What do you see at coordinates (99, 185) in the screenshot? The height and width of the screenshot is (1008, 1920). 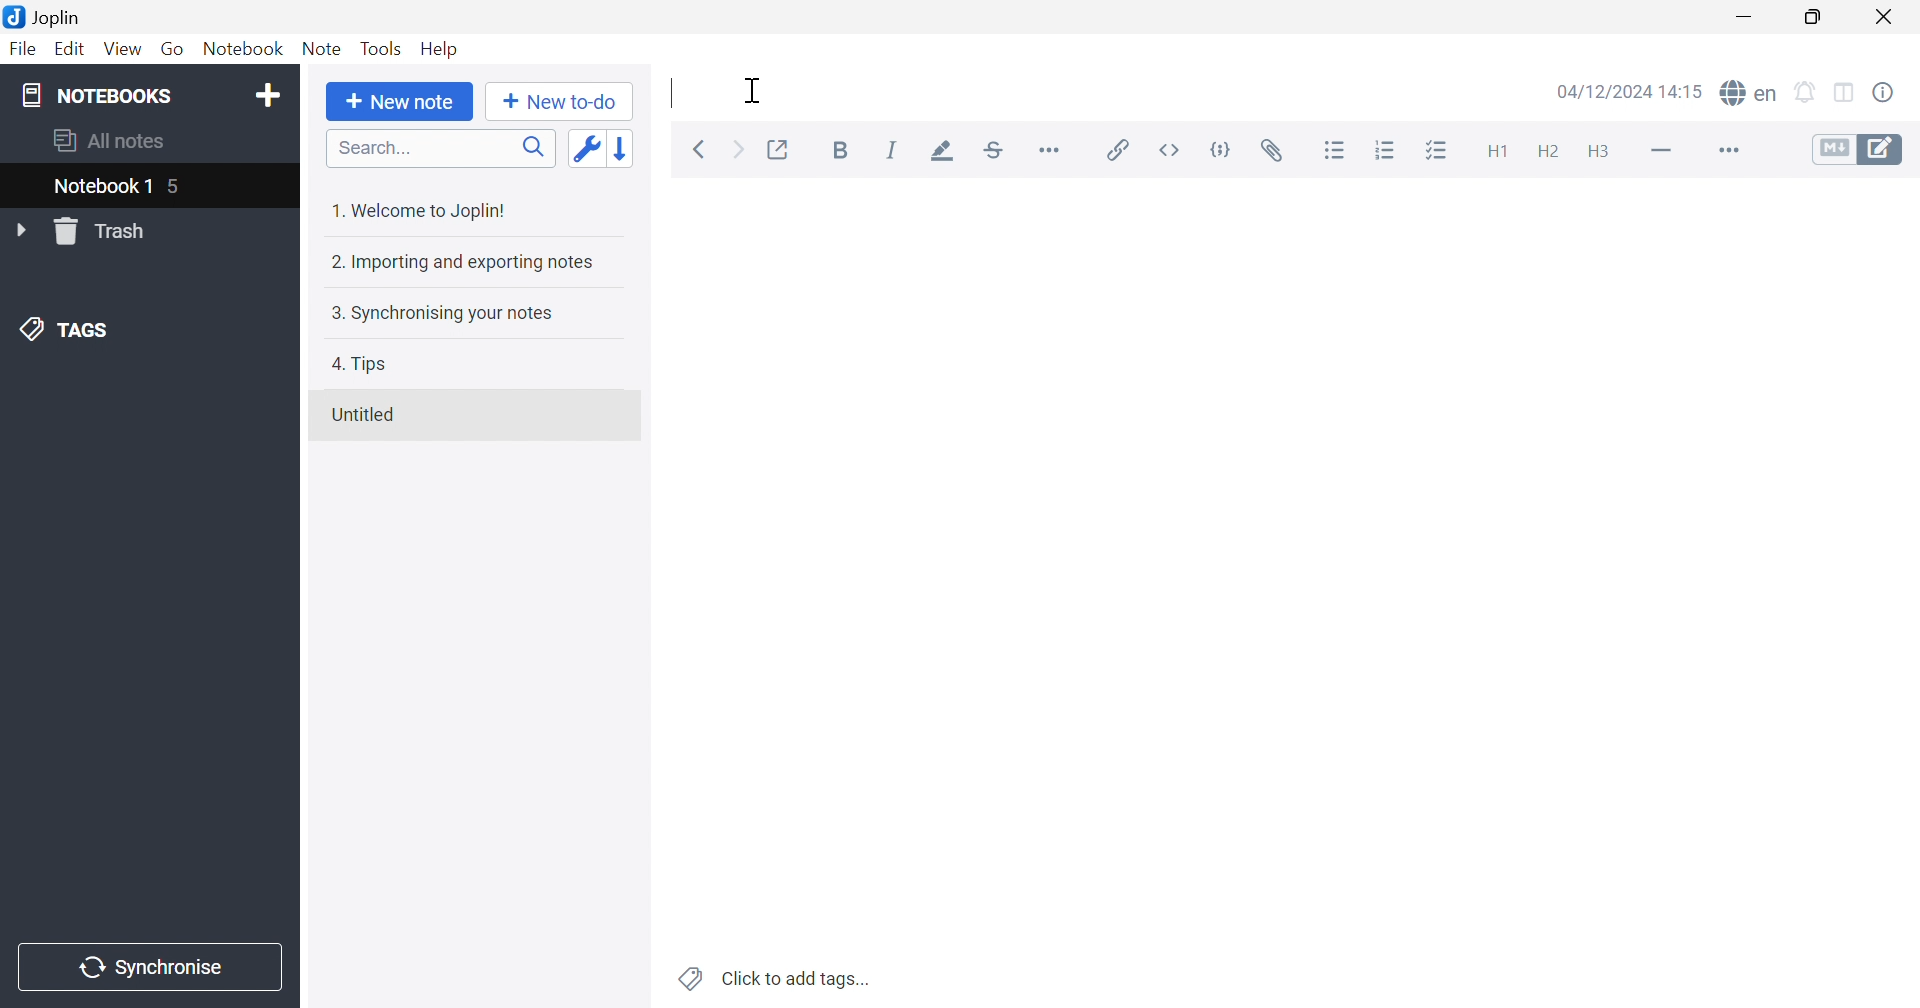 I see `Notebook1` at bounding box center [99, 185].